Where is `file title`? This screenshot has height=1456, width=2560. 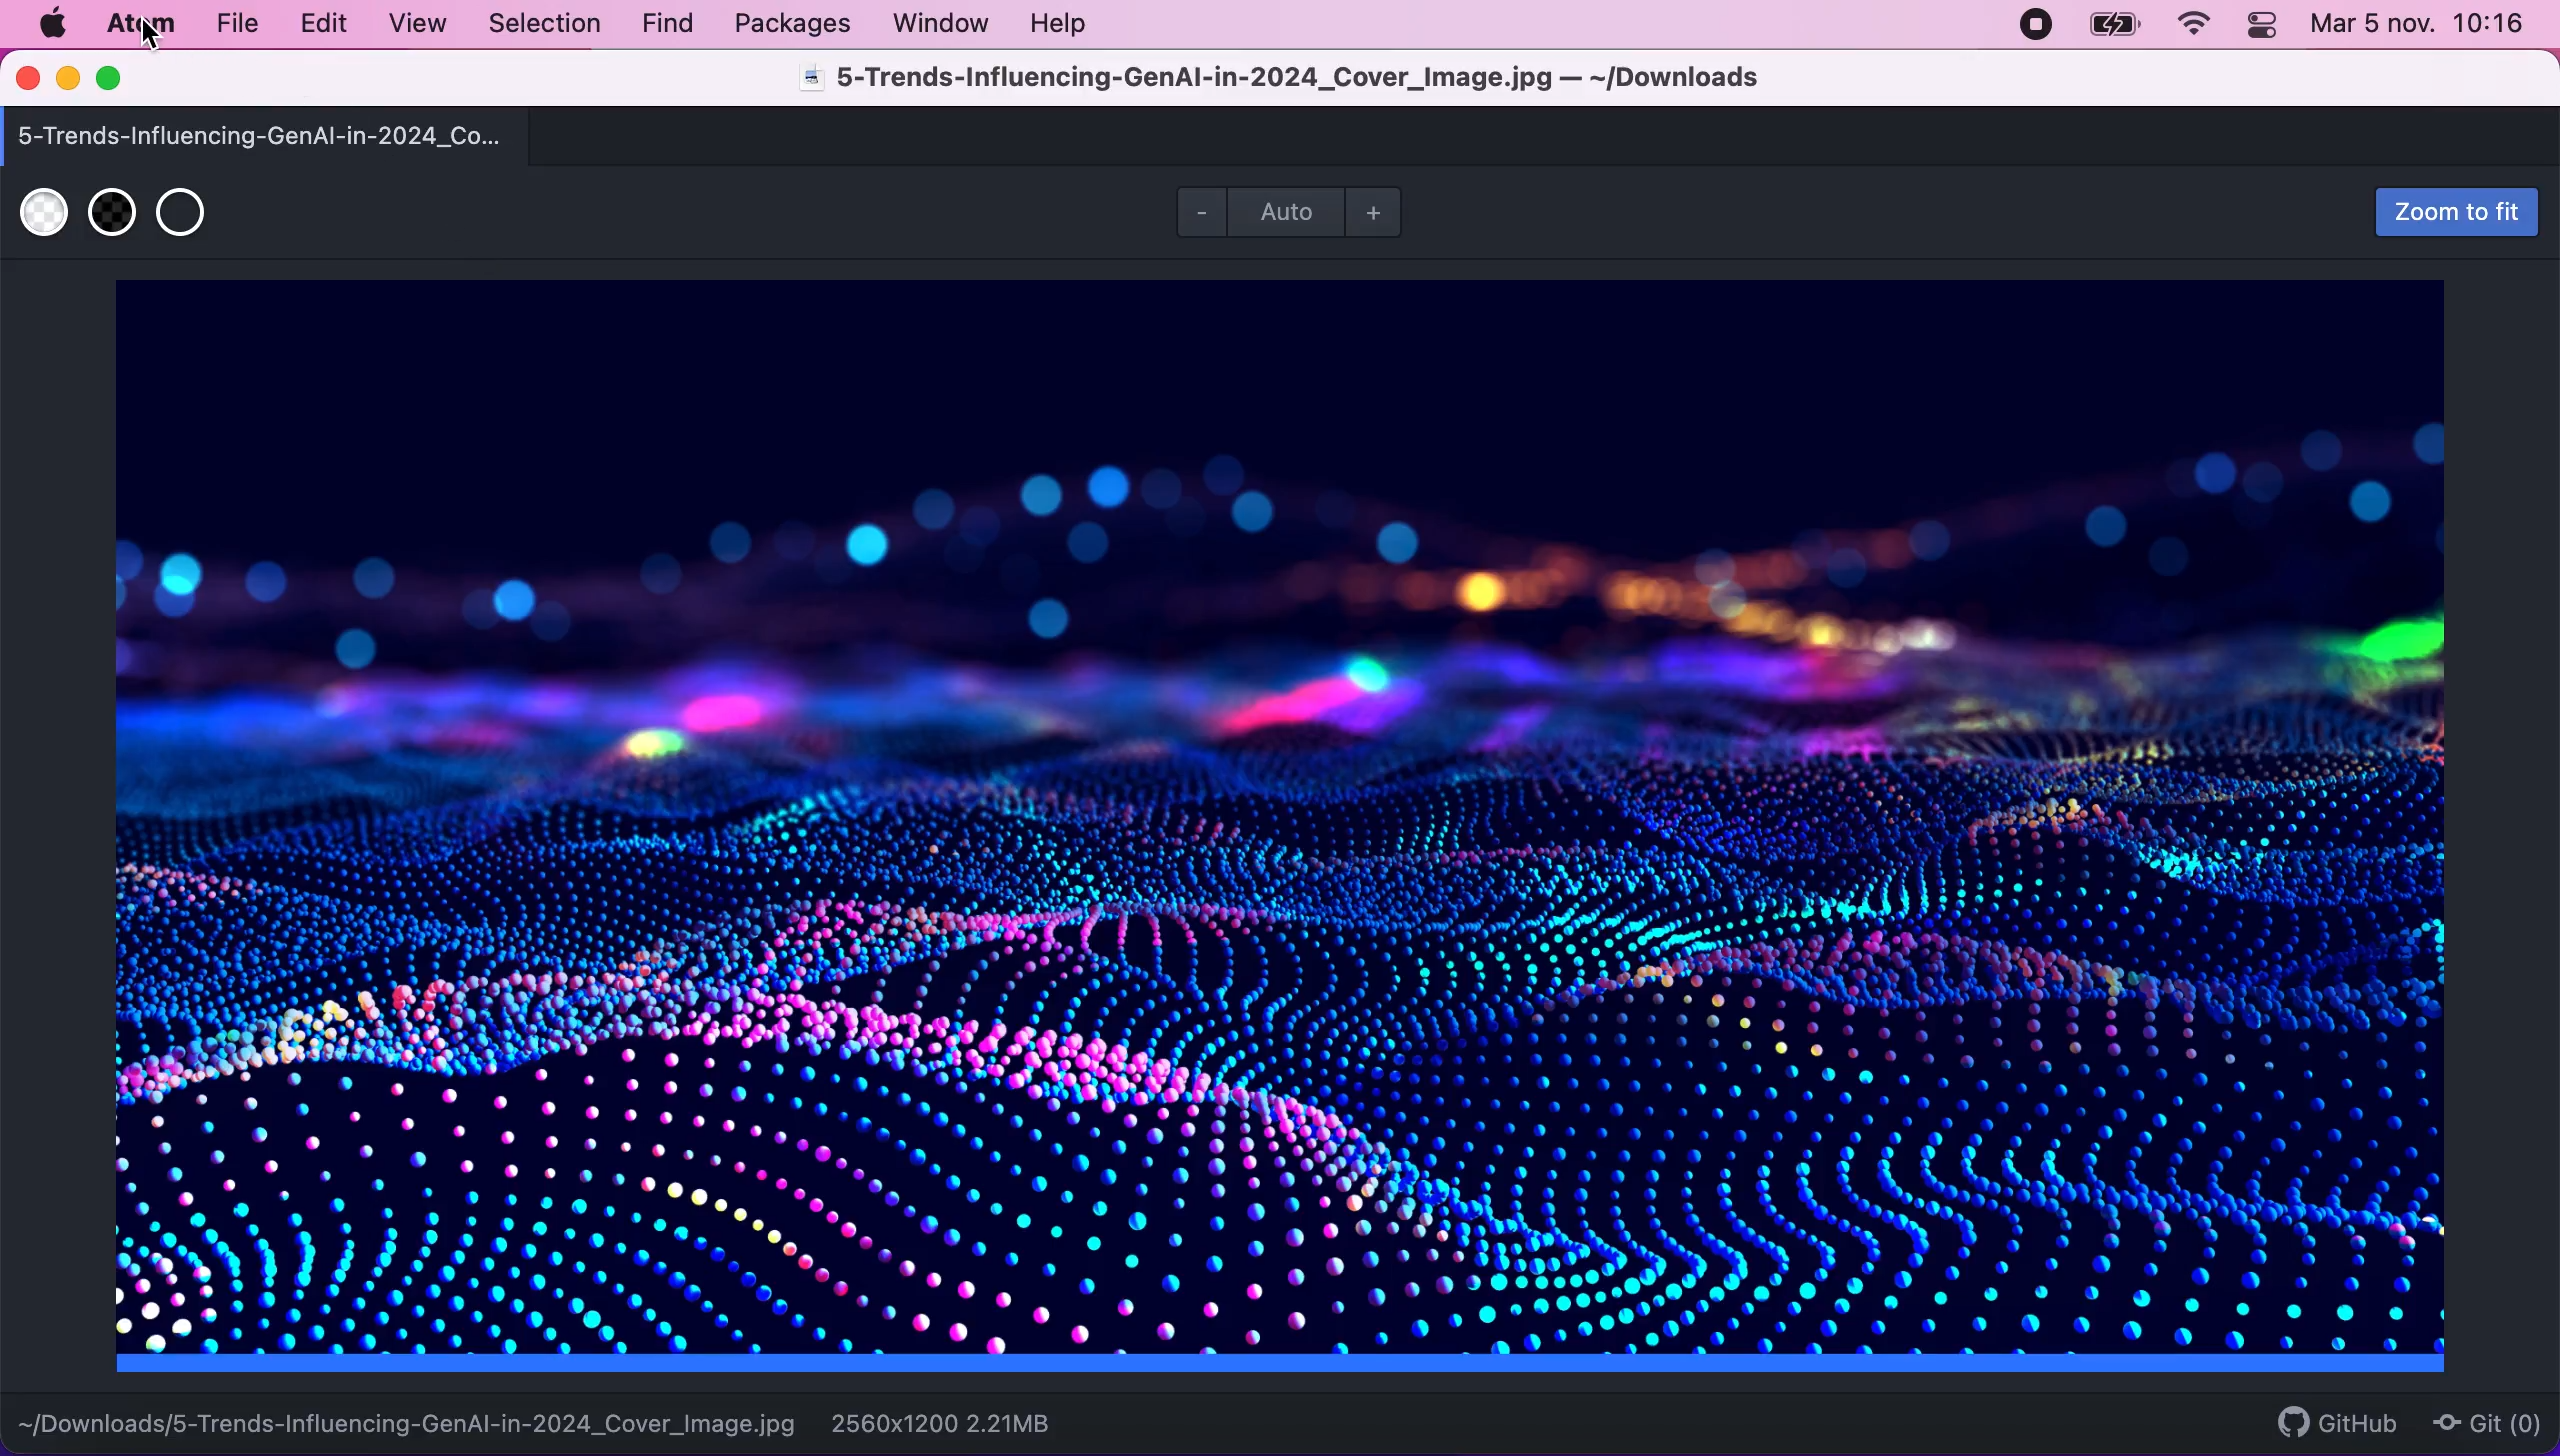 file title is located at coordinates (1328, 82).